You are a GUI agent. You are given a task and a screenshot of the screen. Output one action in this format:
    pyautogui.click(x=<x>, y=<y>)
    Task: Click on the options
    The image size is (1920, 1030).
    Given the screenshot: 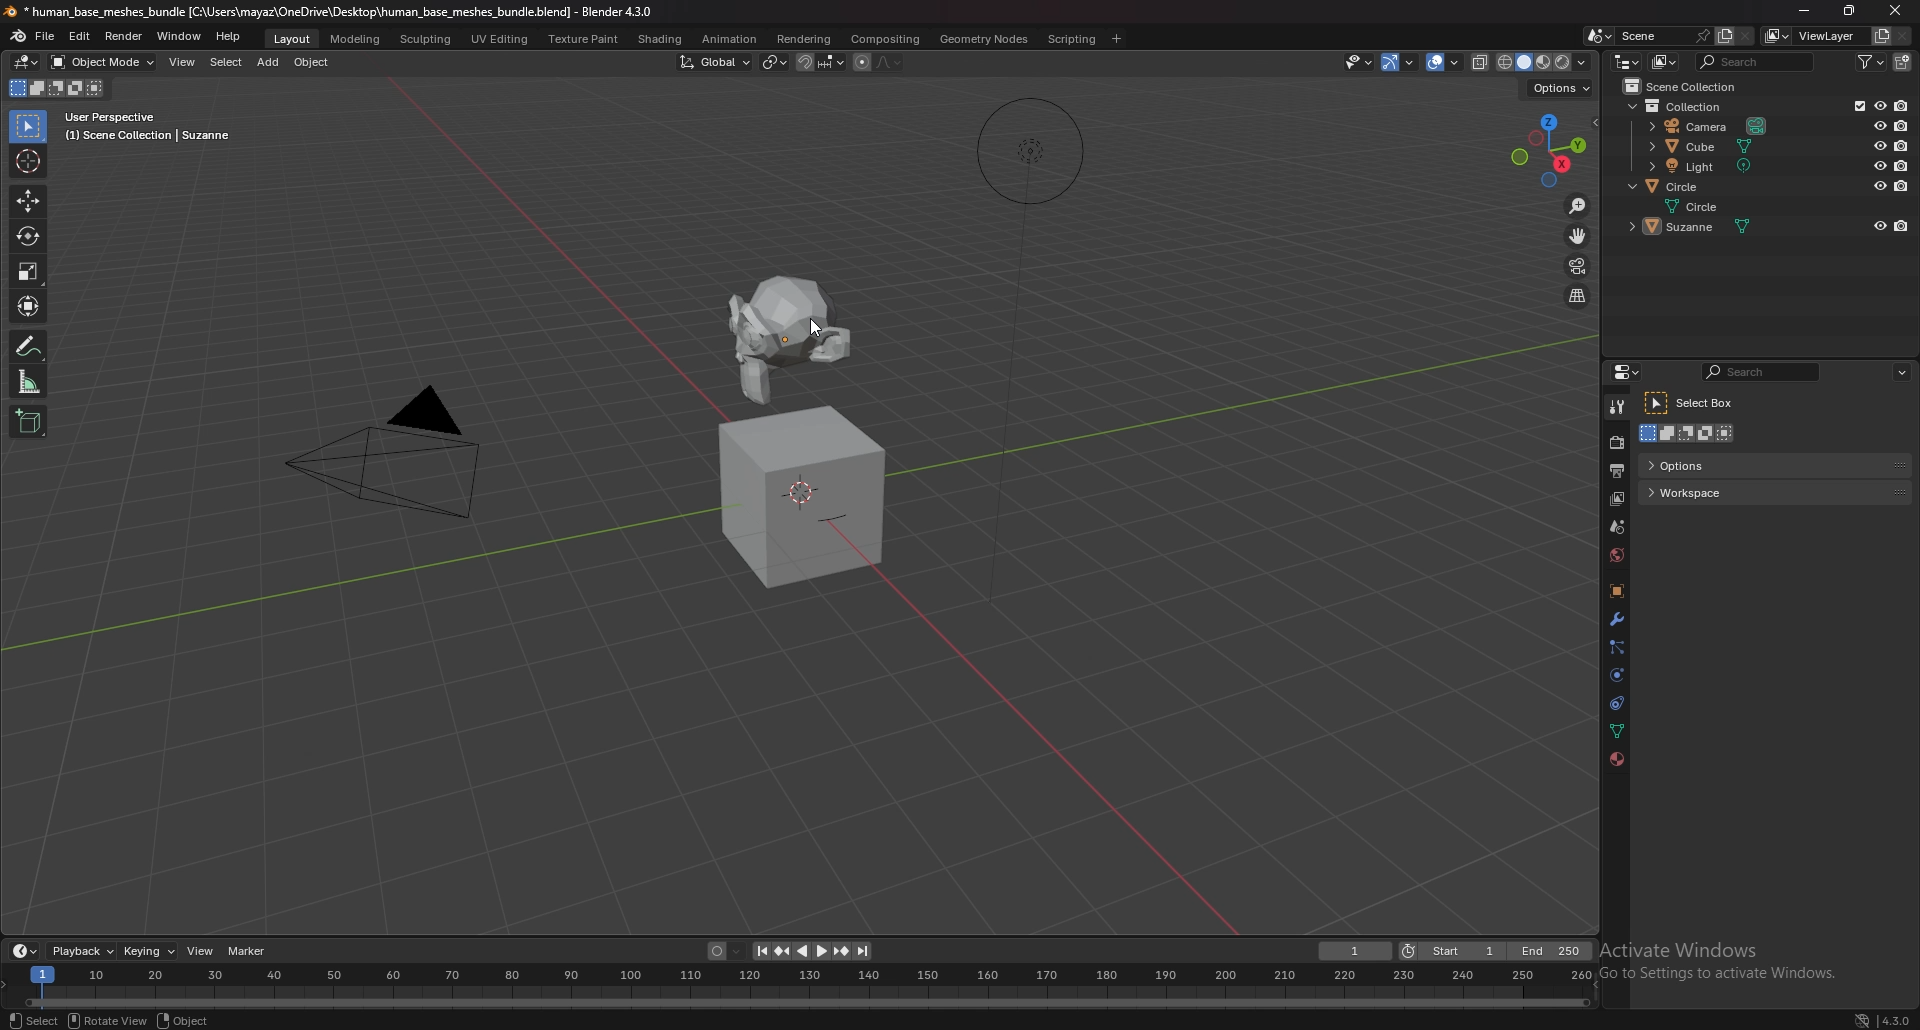 What is the action you would take?
    pyautogui.click(x=1720, y=464)
    